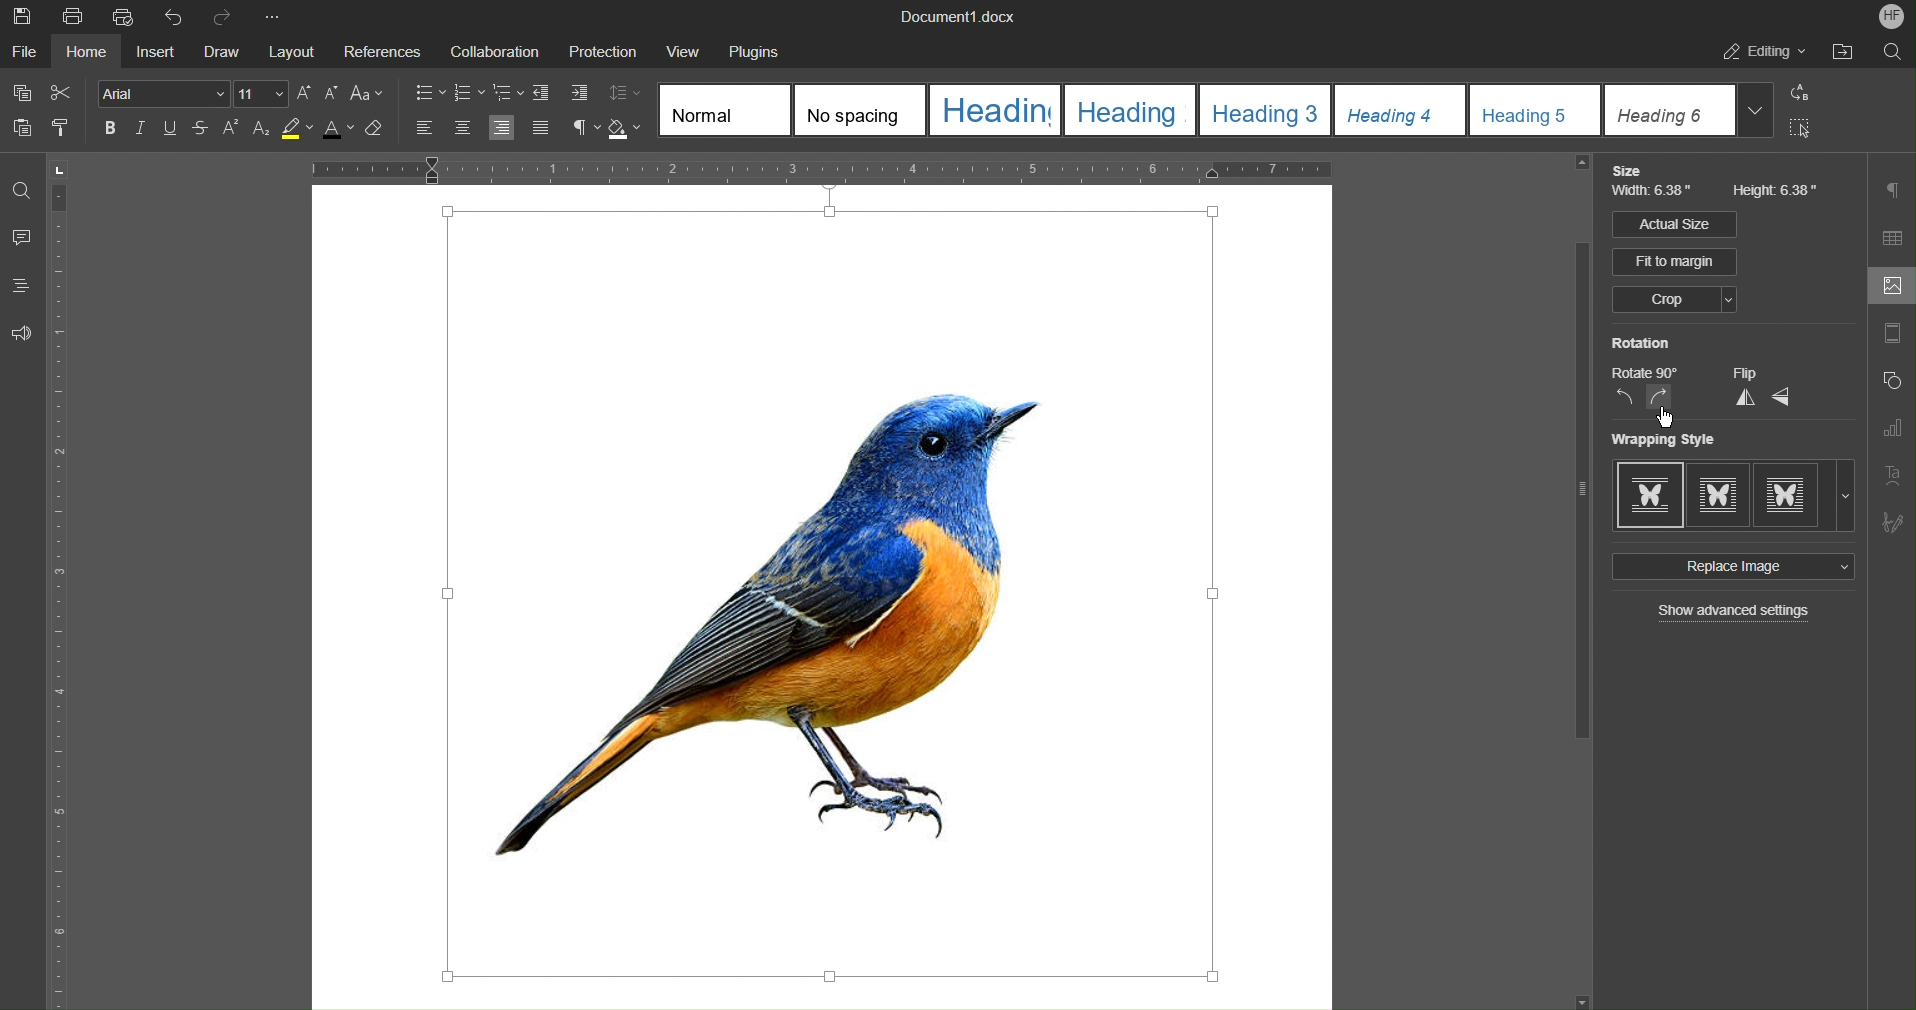 The height and width of the screenshot is (1010, 1916). I want to click on Select All, so click(1796, 128).